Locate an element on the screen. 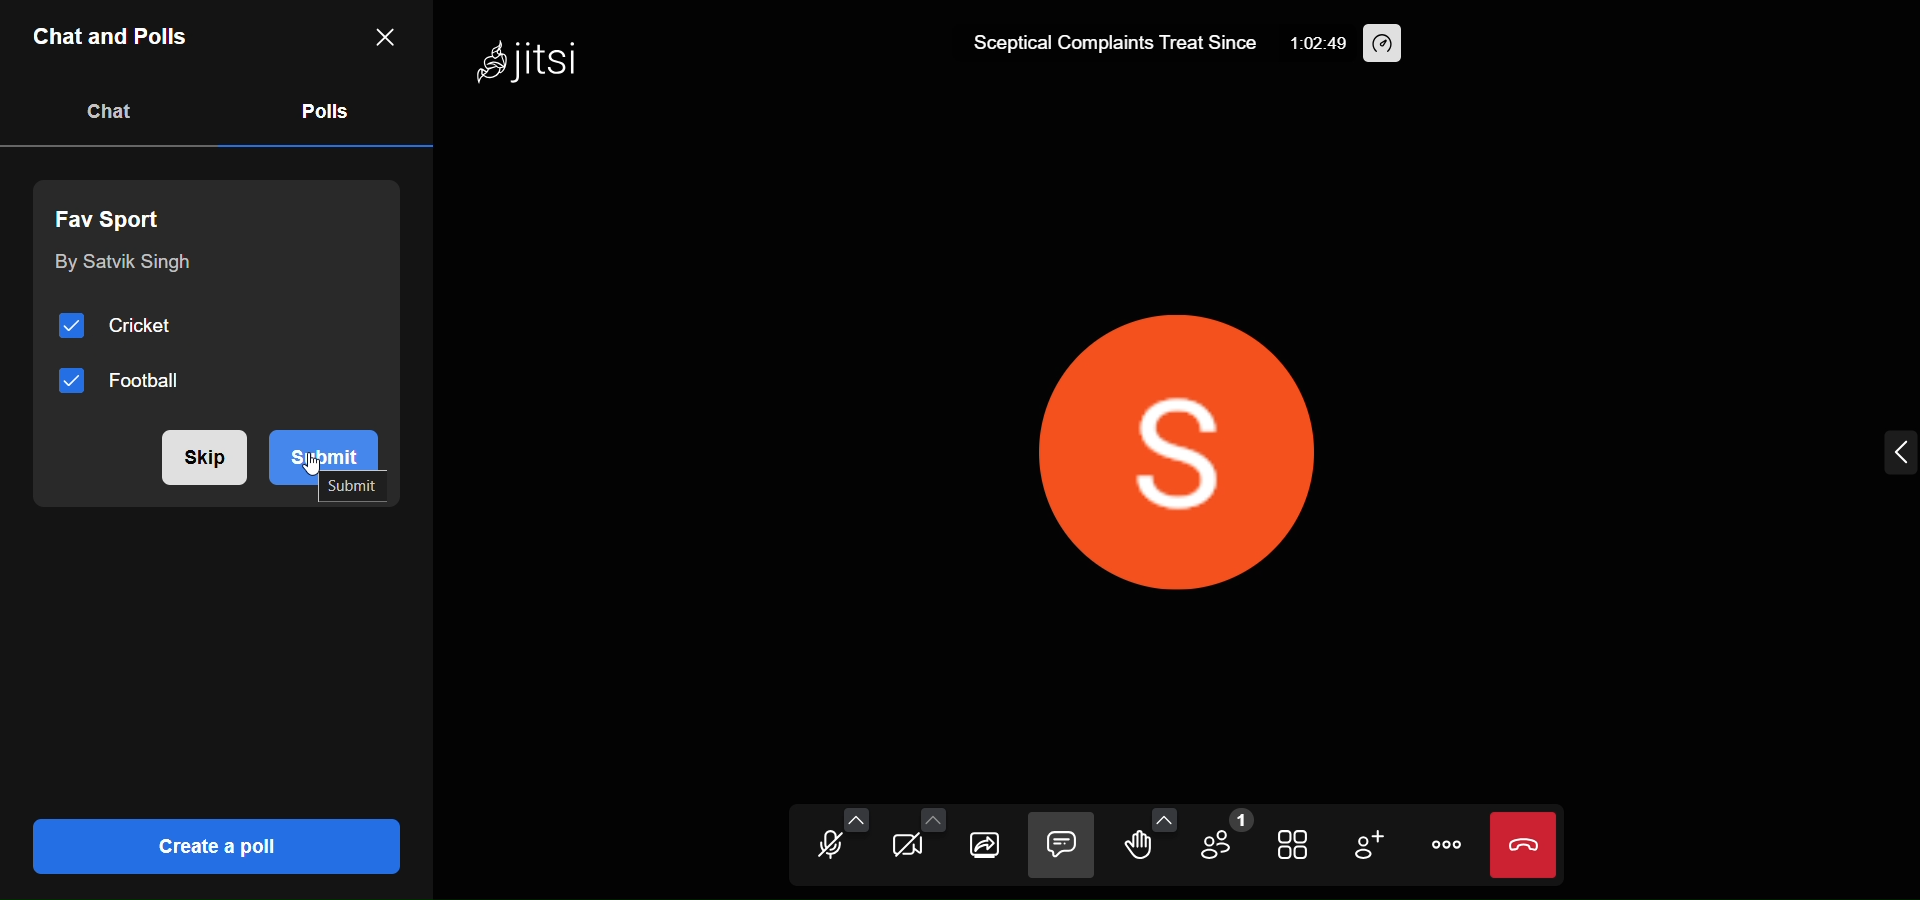  1:02:49 is located at coordinates (1314, 48).